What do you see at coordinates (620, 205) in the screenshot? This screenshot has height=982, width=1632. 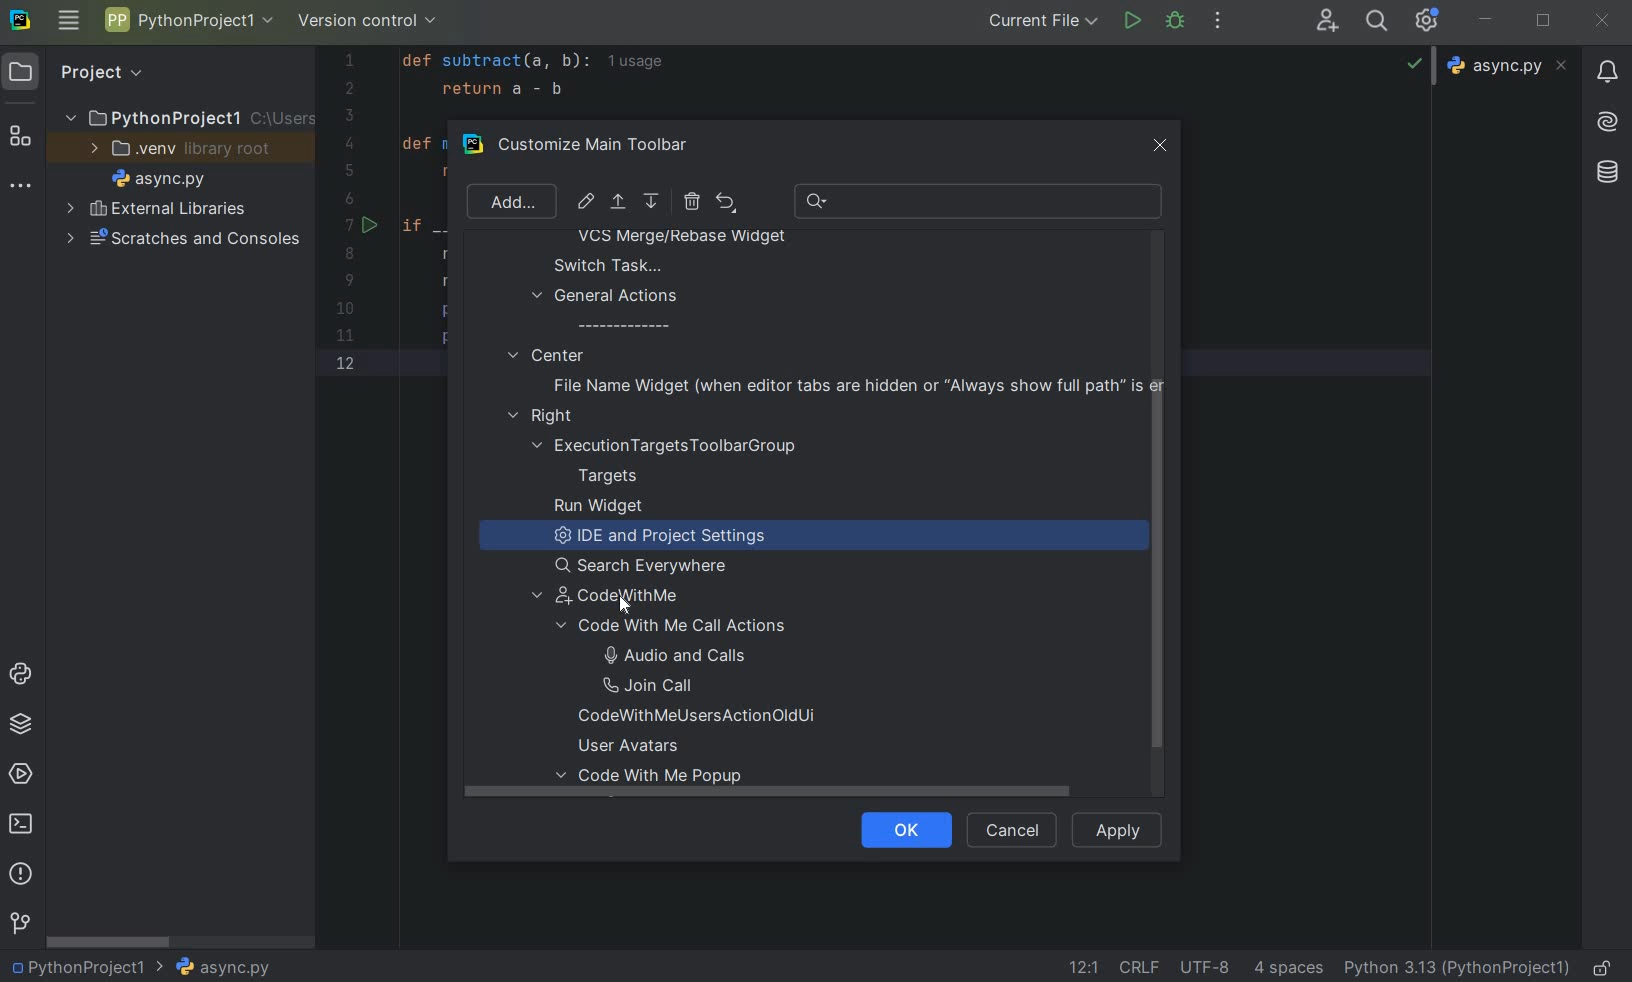 I see `select` at bounding box center [620, 205].